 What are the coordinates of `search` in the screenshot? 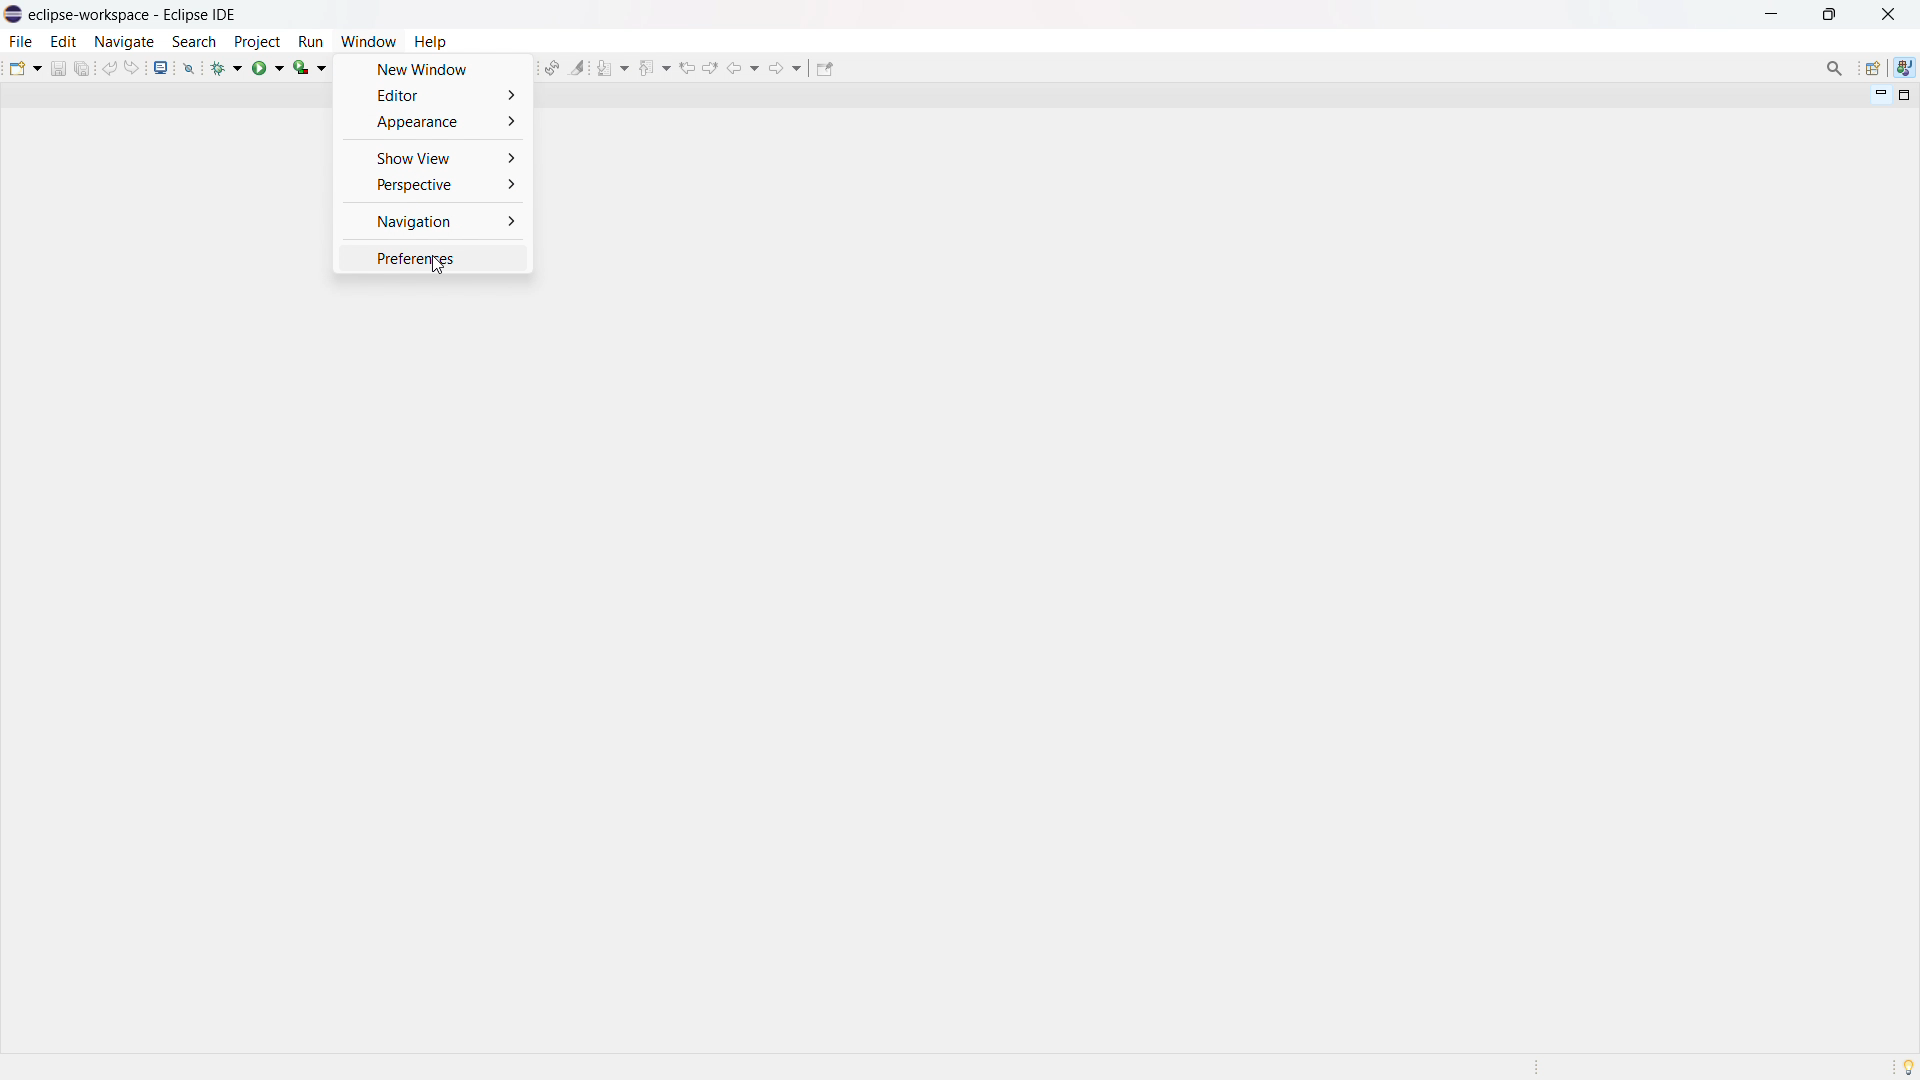 It's located at (194, 42).